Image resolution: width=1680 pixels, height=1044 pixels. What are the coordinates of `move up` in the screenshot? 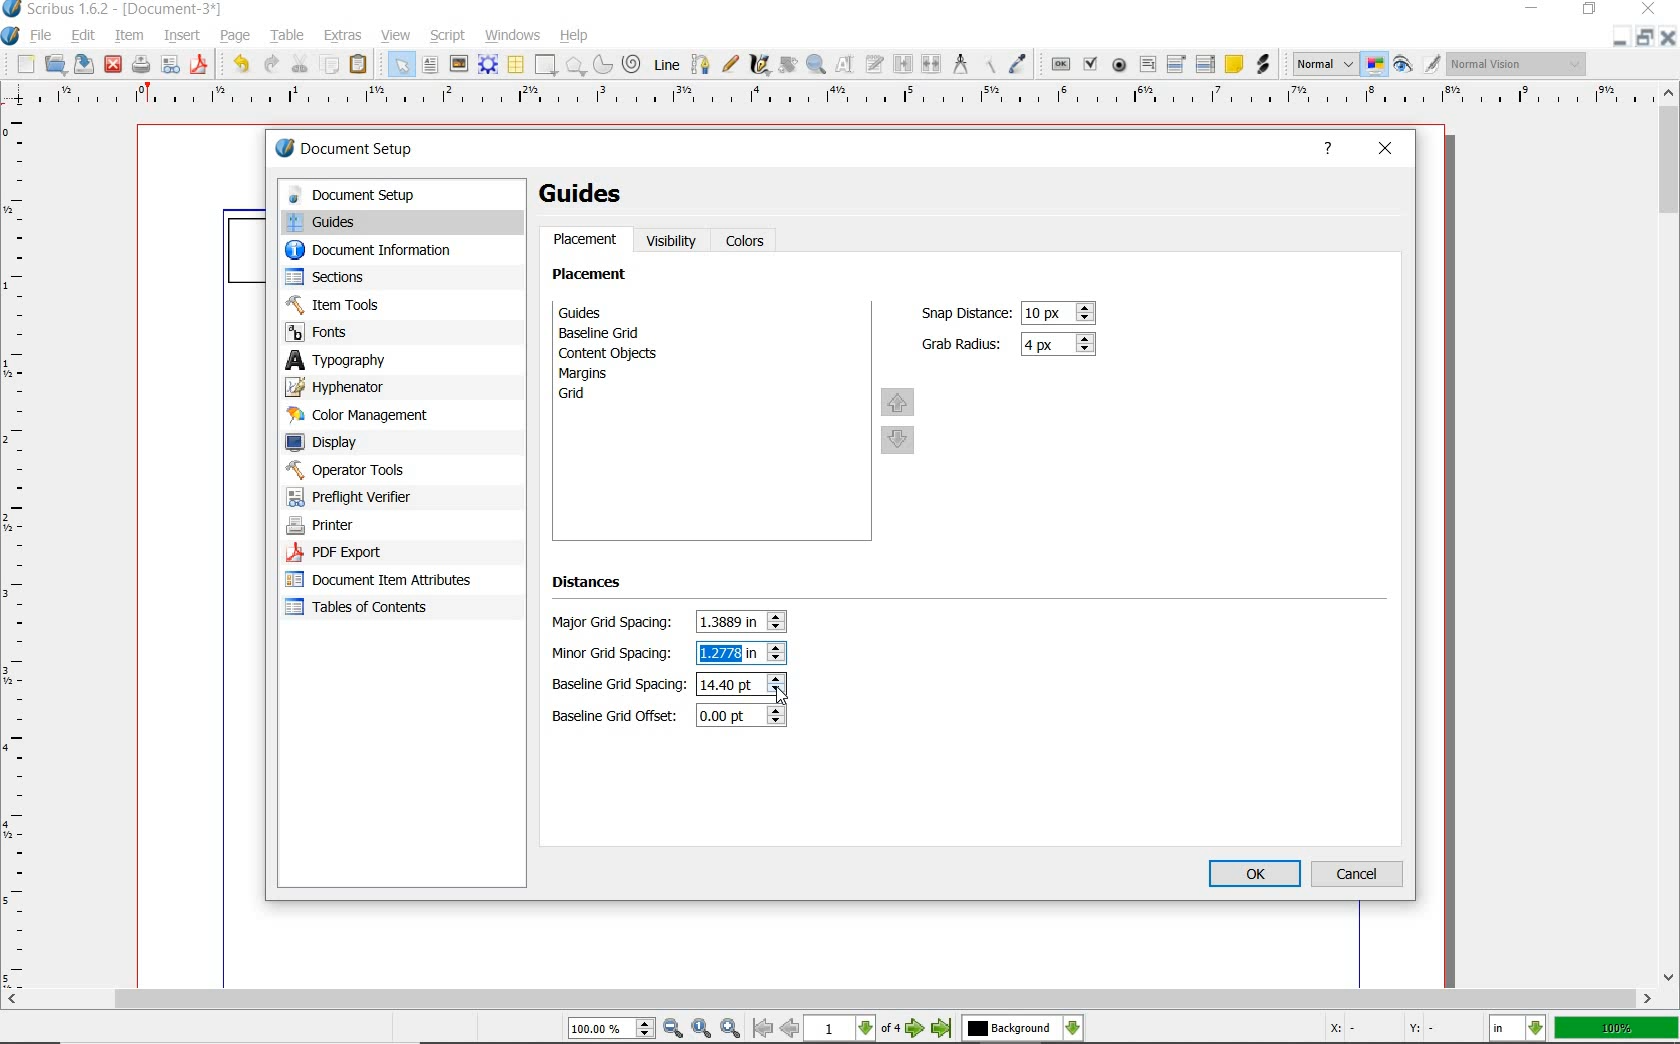 It's located at (898, 401).